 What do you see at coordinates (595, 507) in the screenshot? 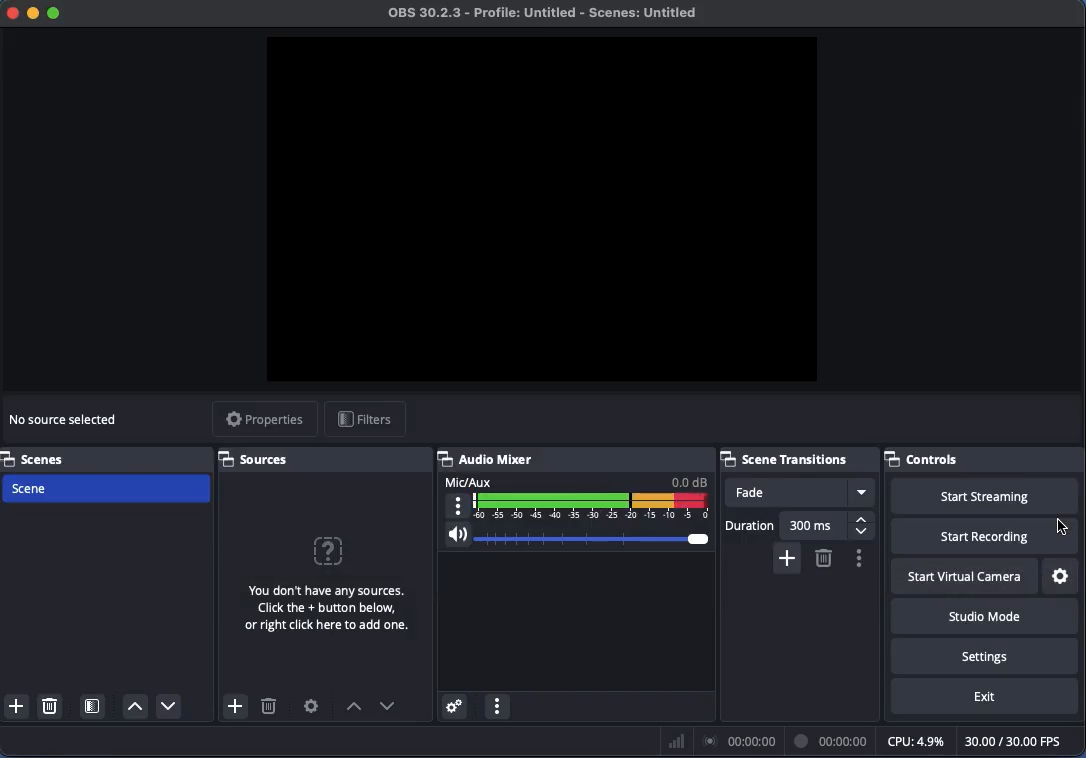
I see `Mic/Aux` at bounding box center [595, 507].